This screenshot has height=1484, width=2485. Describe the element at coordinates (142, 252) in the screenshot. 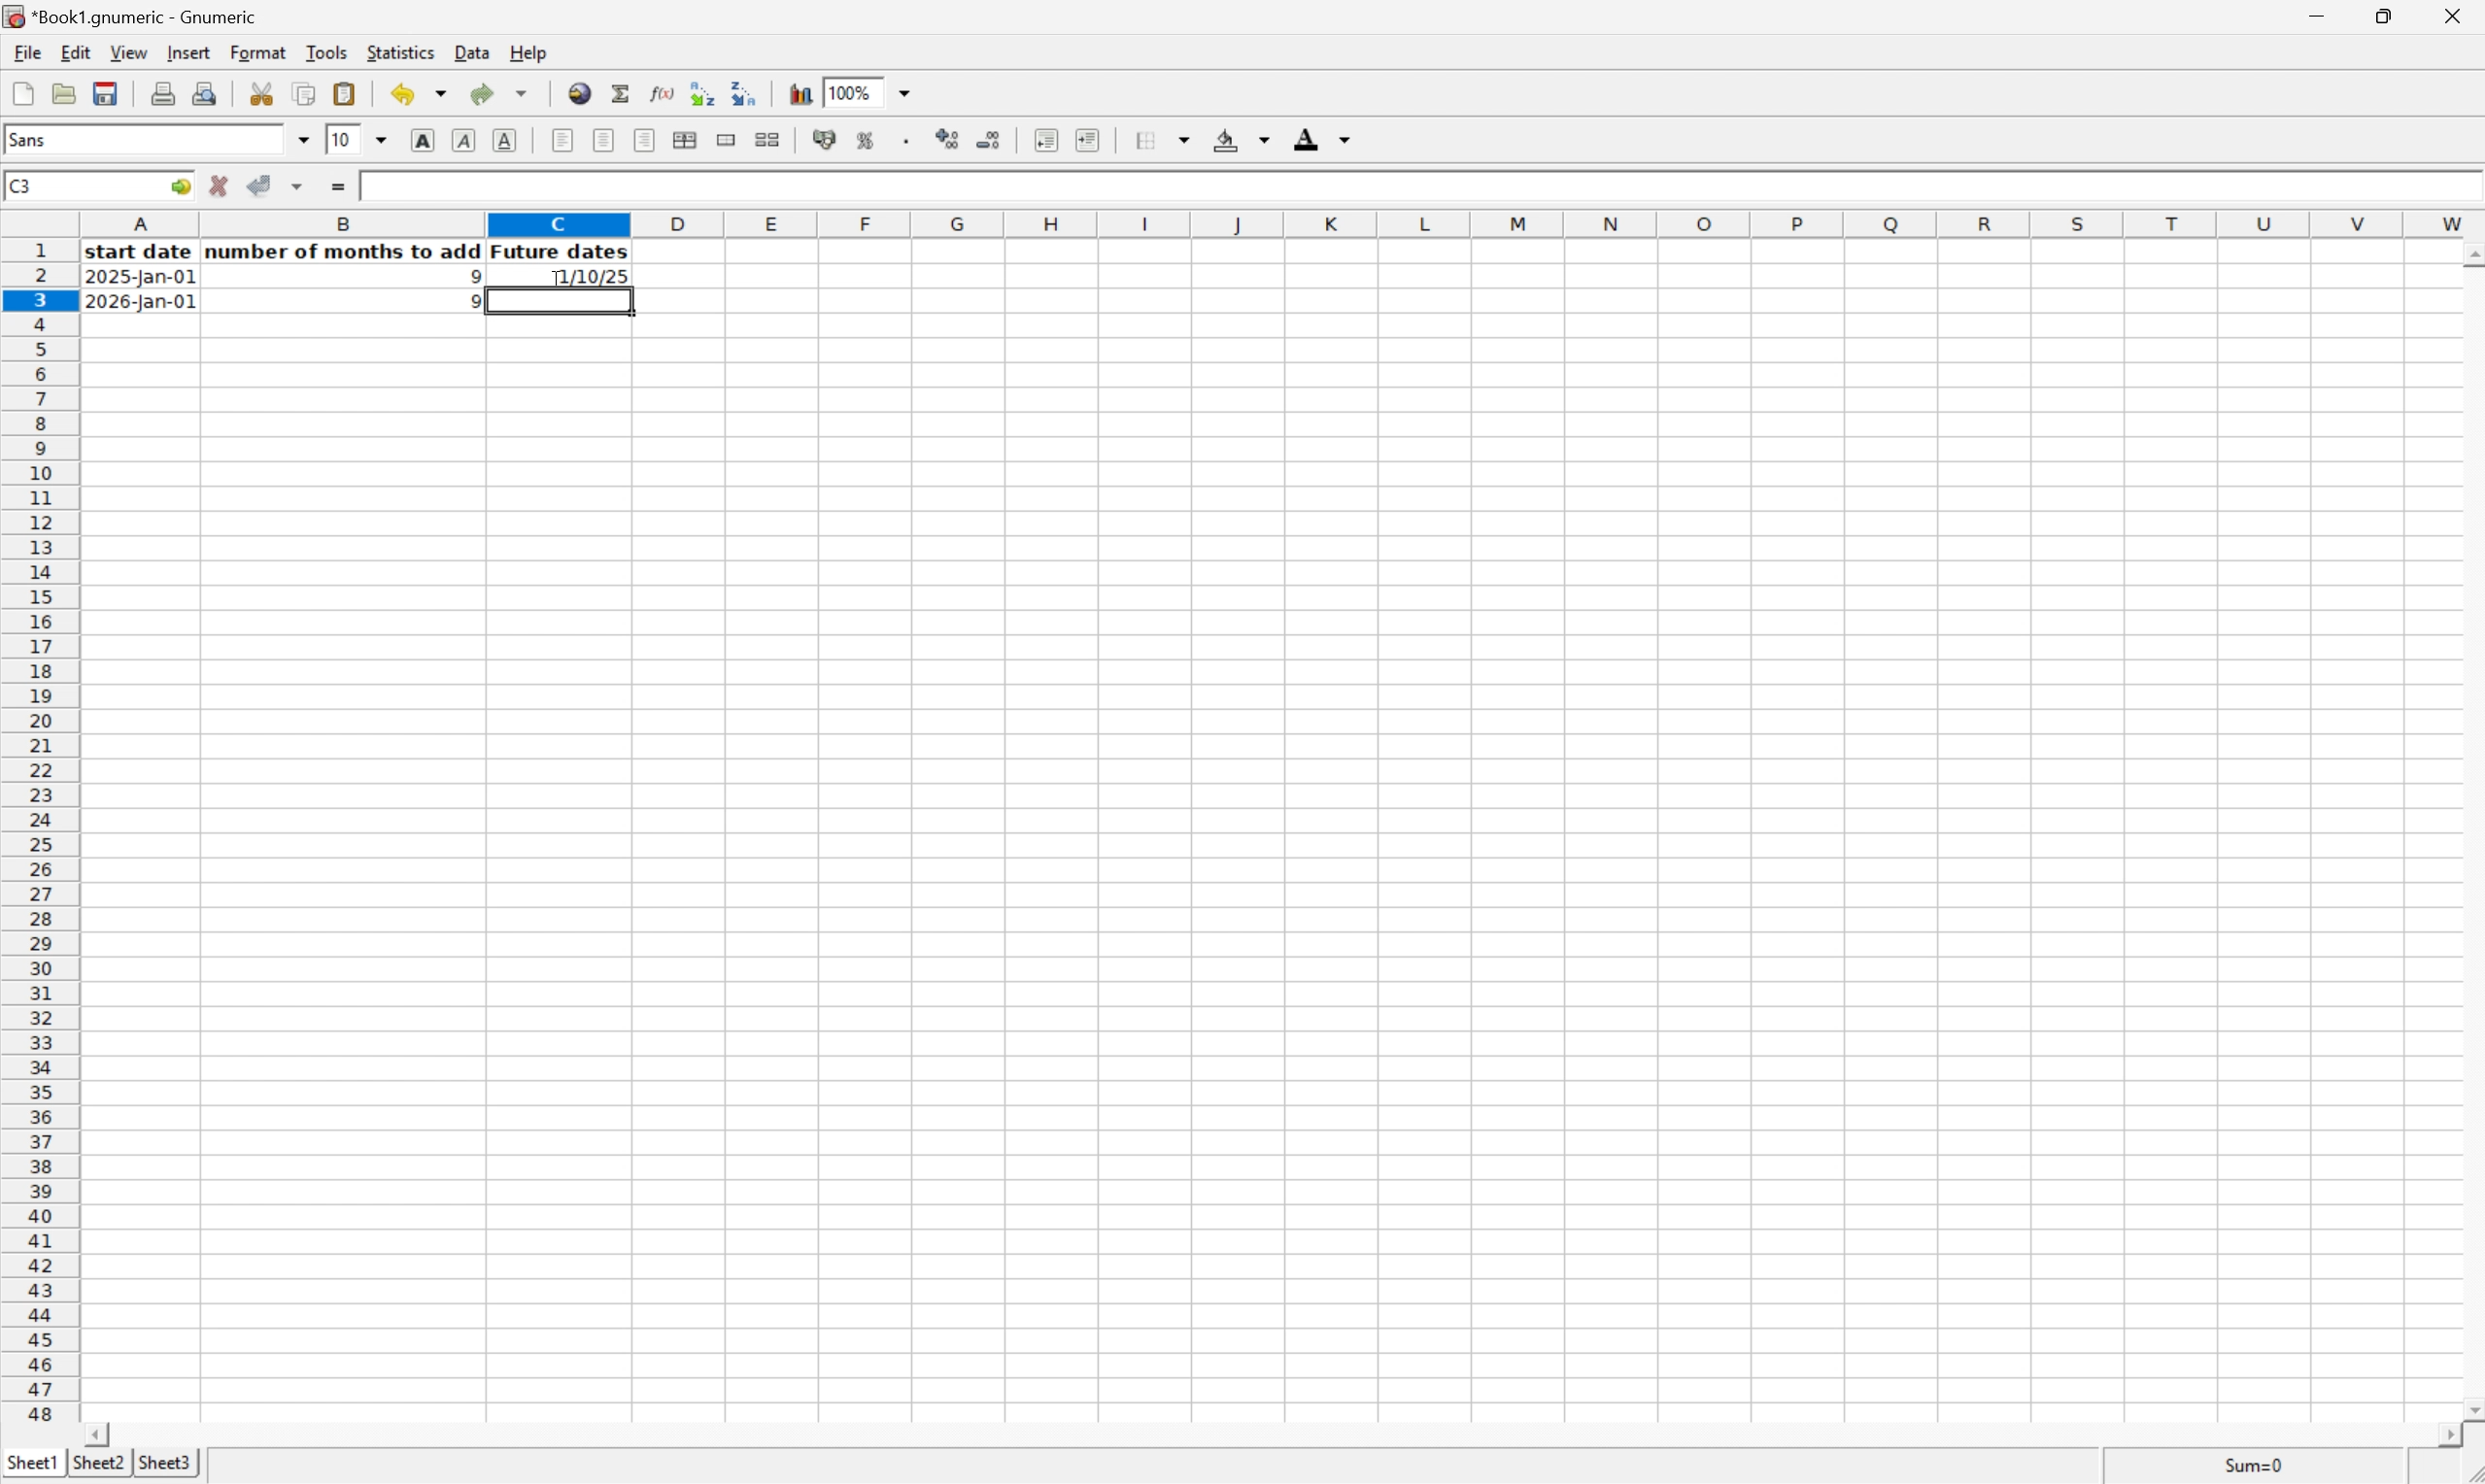

I see `start date` at that location.